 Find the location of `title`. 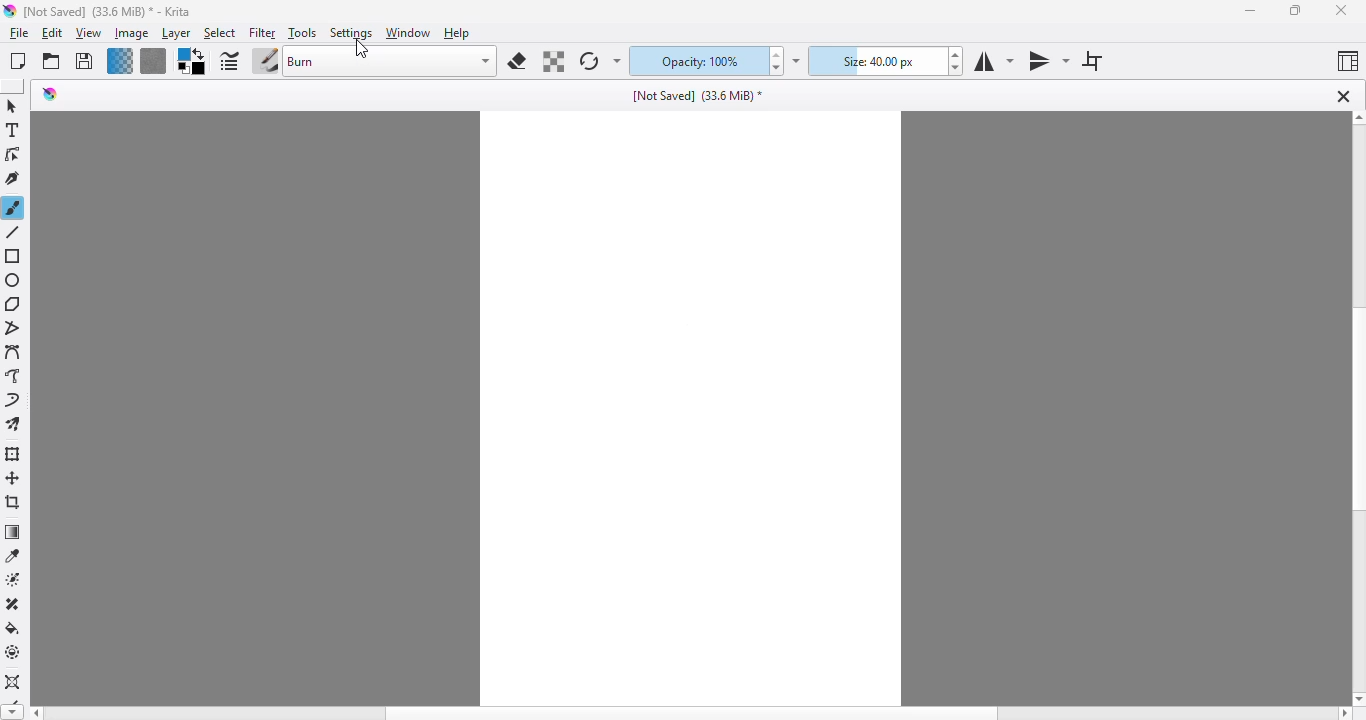

title is located at coordinates (697, 96).